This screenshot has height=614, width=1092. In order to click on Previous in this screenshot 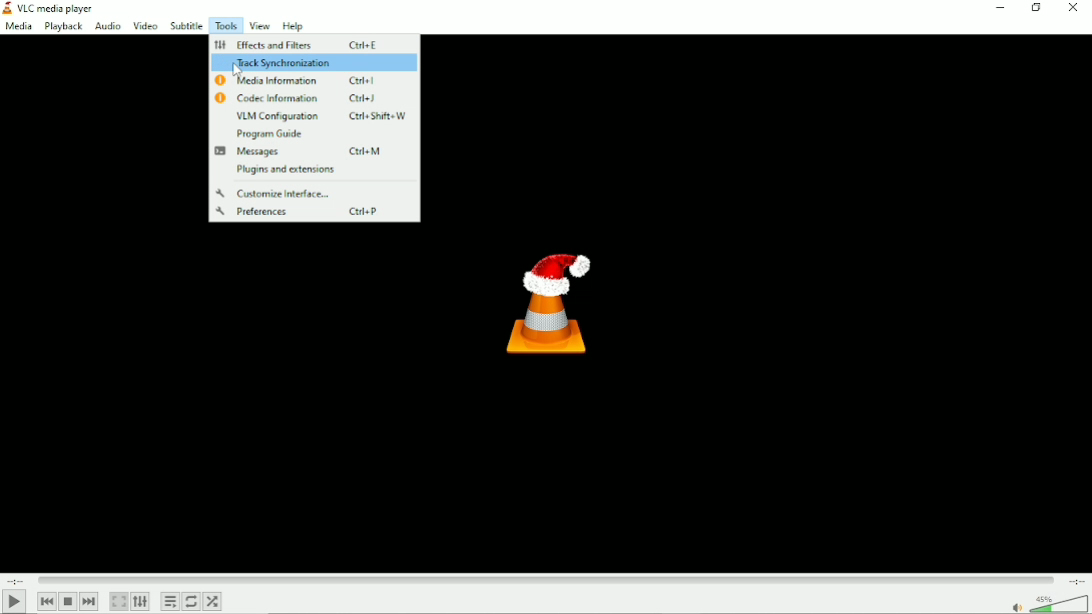, I will do `click(47, 601)`.